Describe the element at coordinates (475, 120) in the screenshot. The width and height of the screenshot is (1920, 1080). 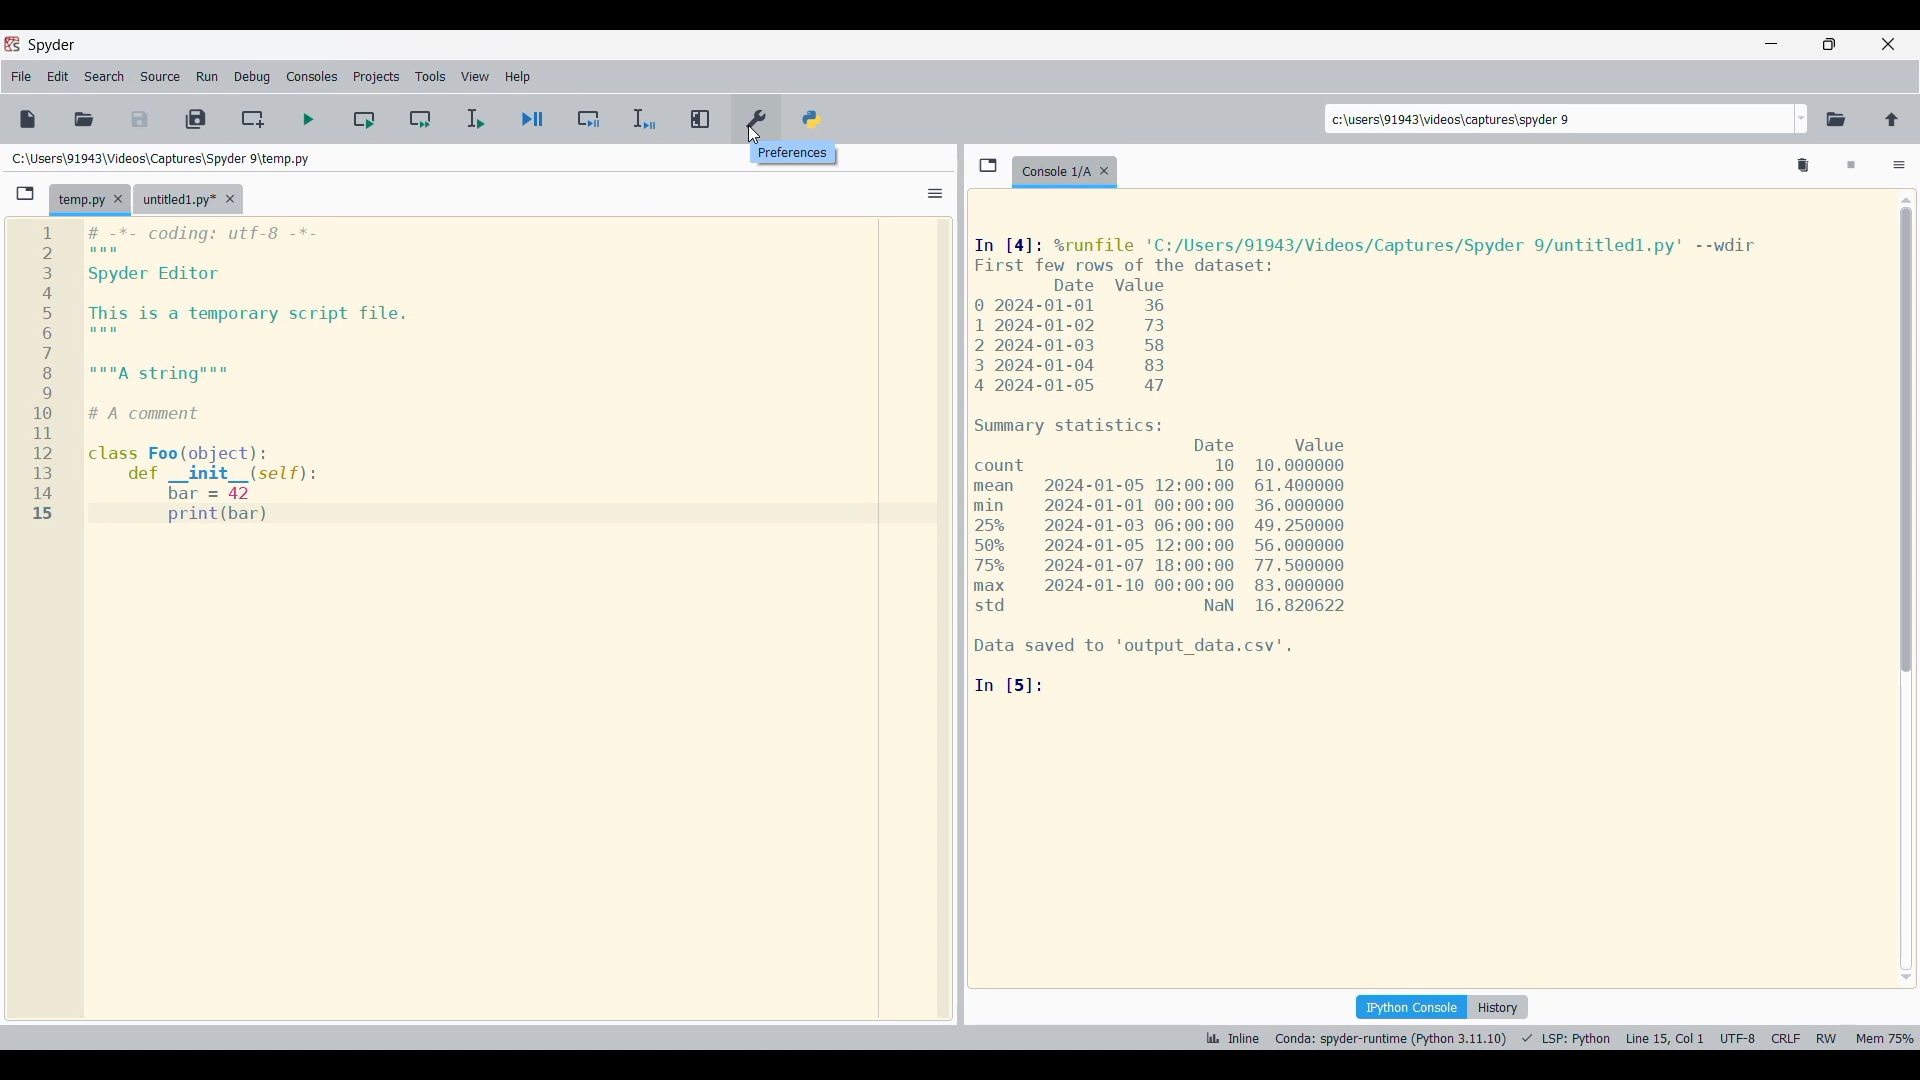
I see `Run selection/current line` at that location.